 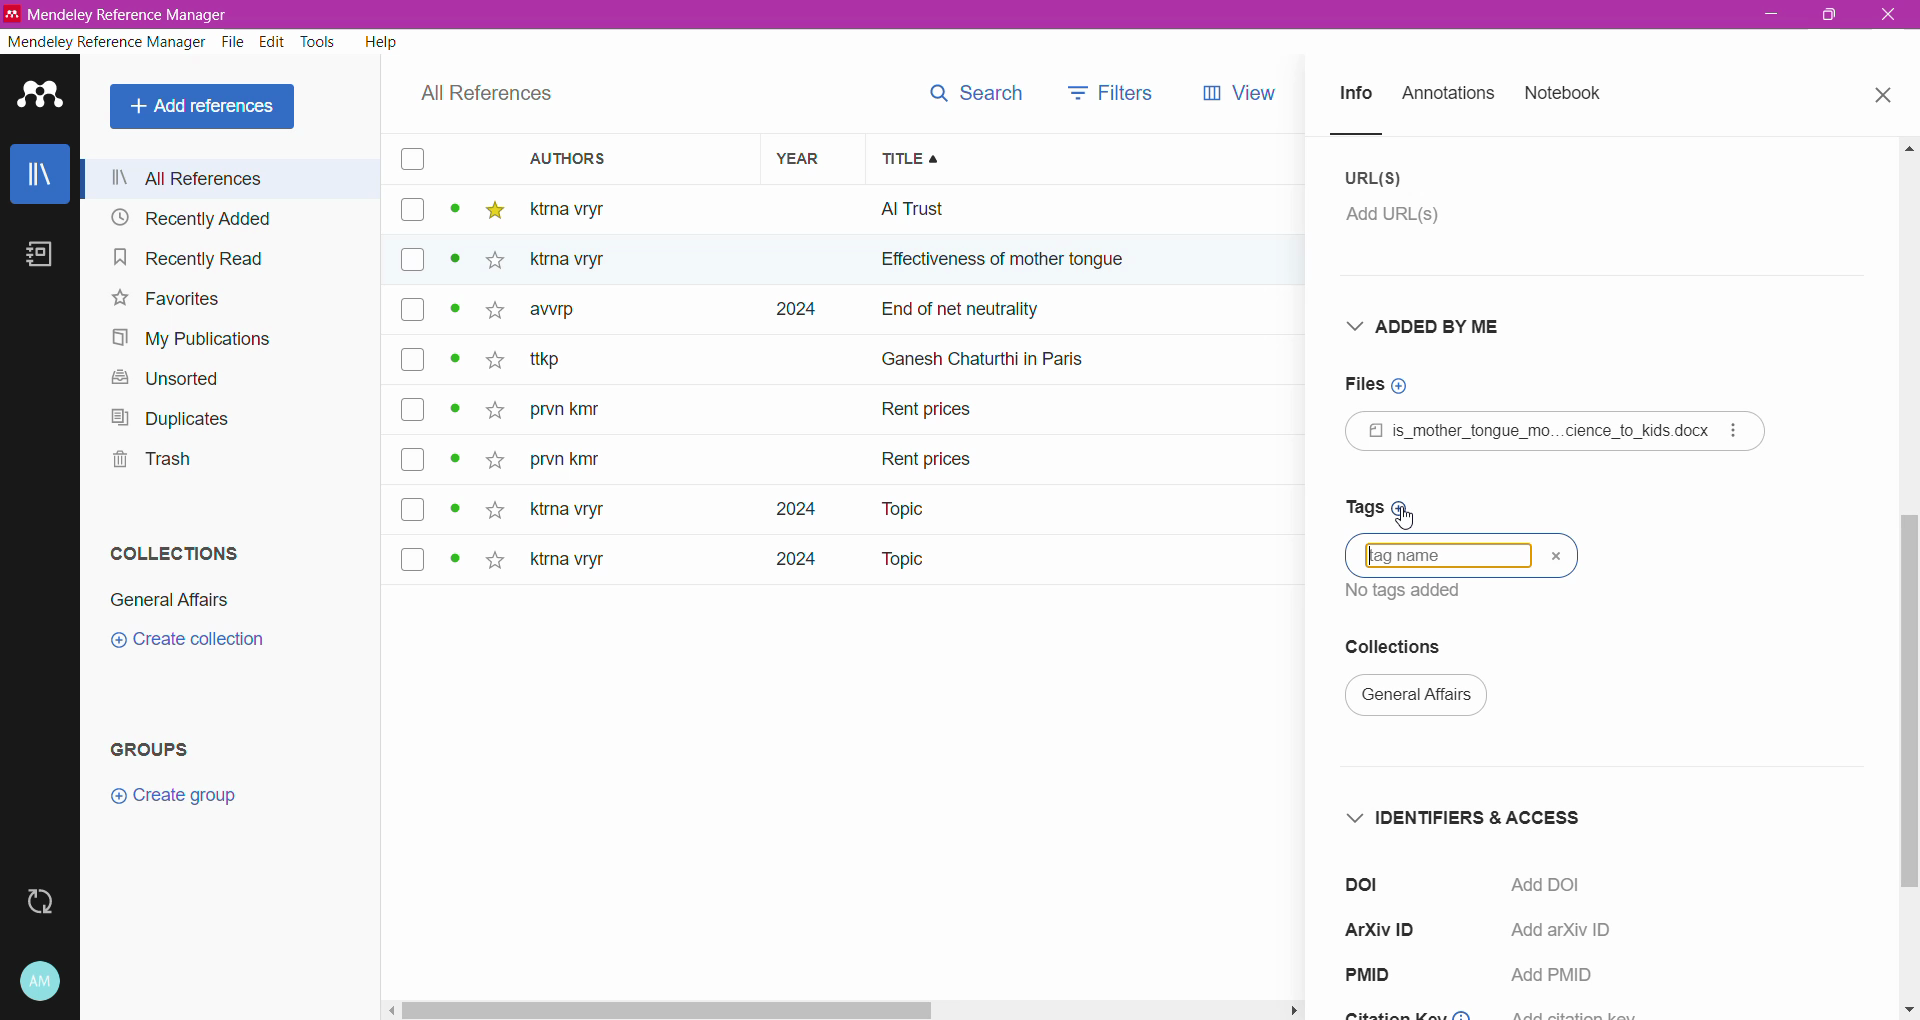 What do you see at coordinates (889, 509) in the screenshot?
I see `Topic` at bounding box center [889, 509].